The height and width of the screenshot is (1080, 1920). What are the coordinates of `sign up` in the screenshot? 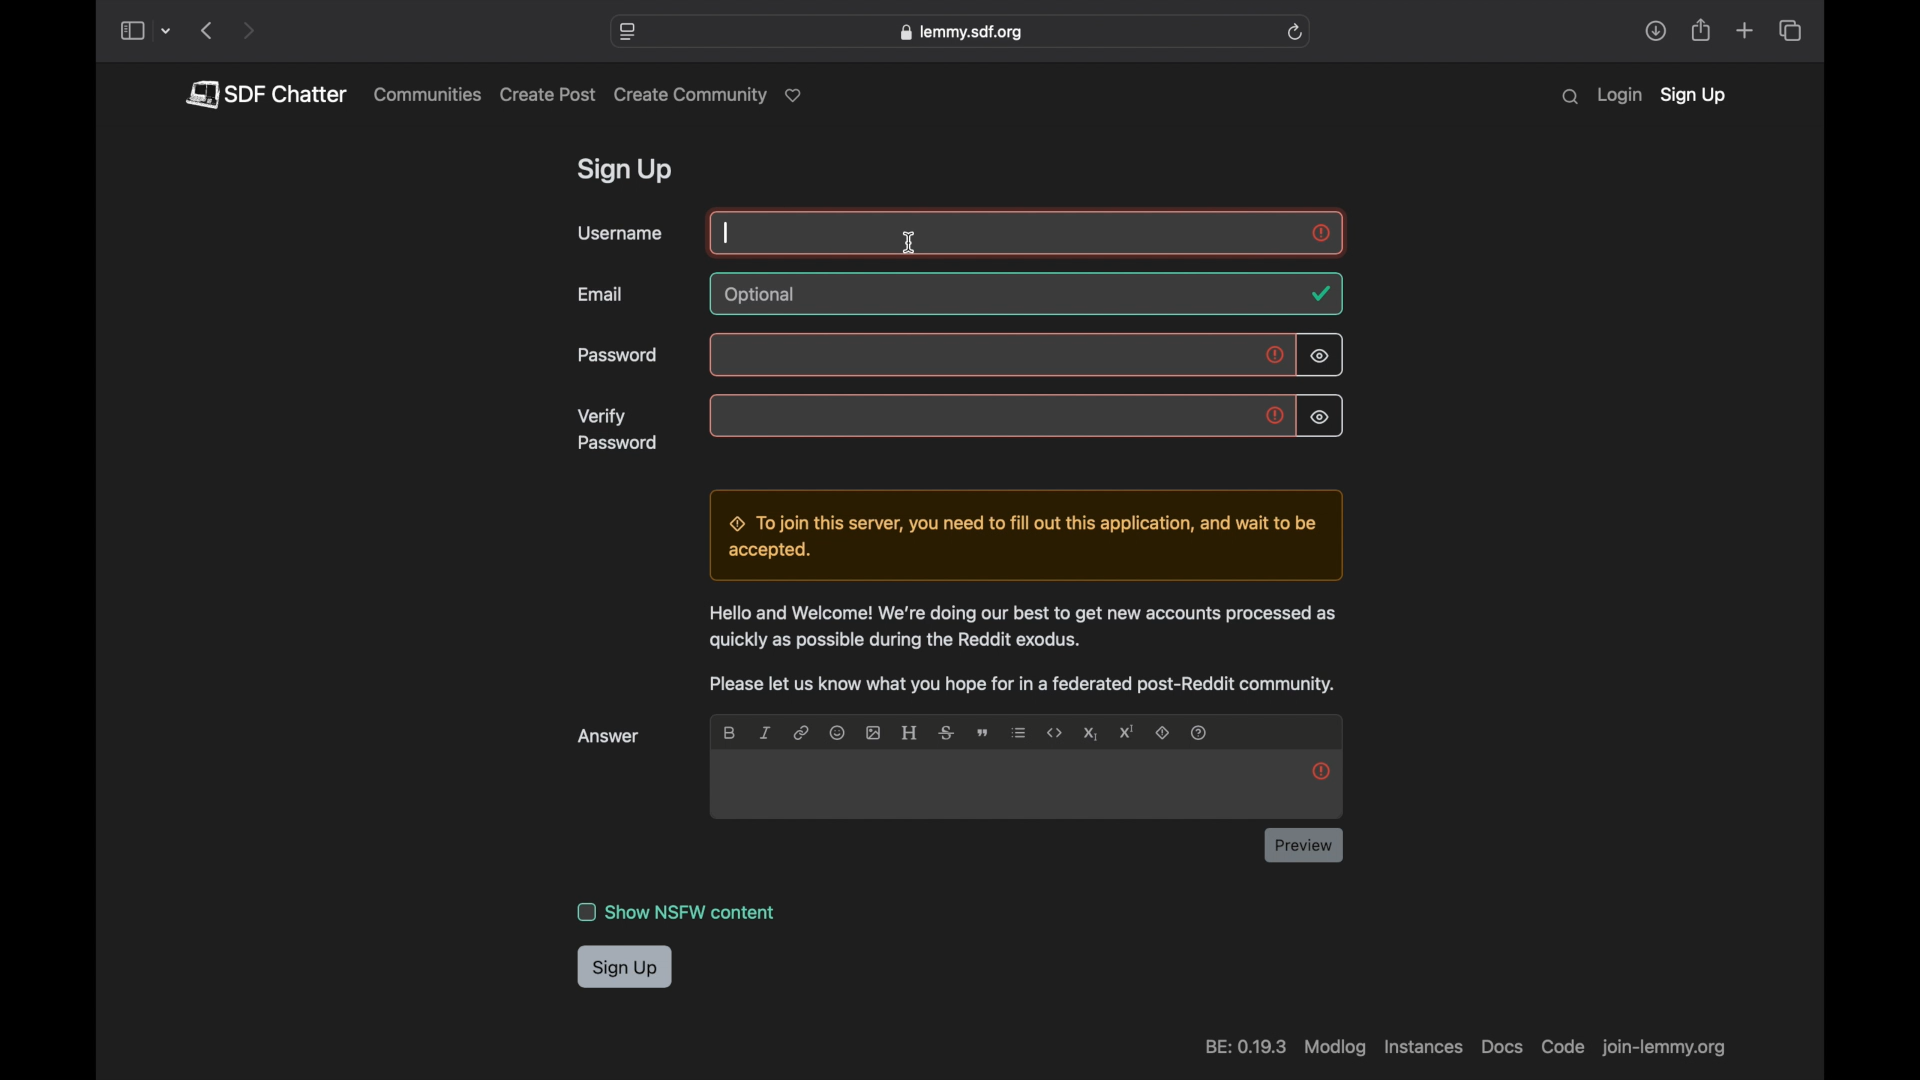 It's located at (628, 172).